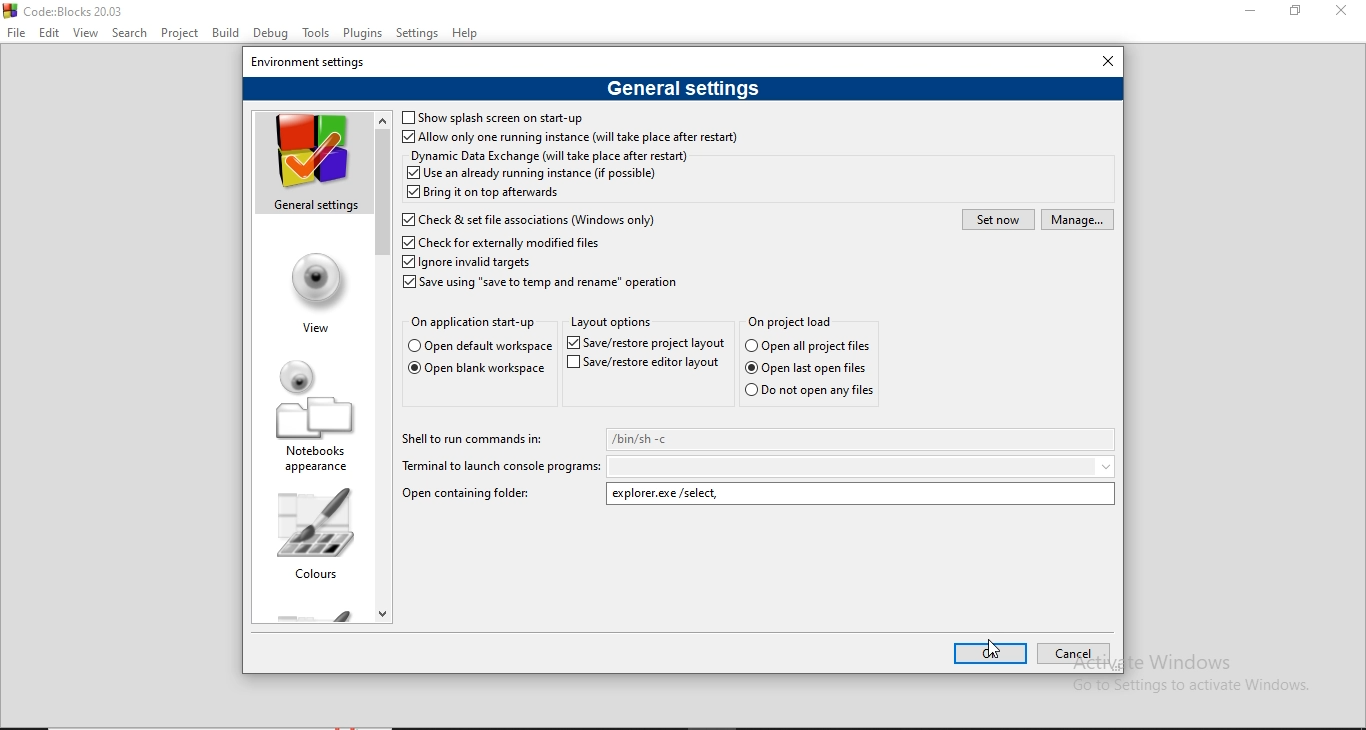 Image resolution: width=1366 pixels, height=730 pixels. Describe the element at coordinates (476, 495) in the screenshot. I see `Open containing folder` at that location.